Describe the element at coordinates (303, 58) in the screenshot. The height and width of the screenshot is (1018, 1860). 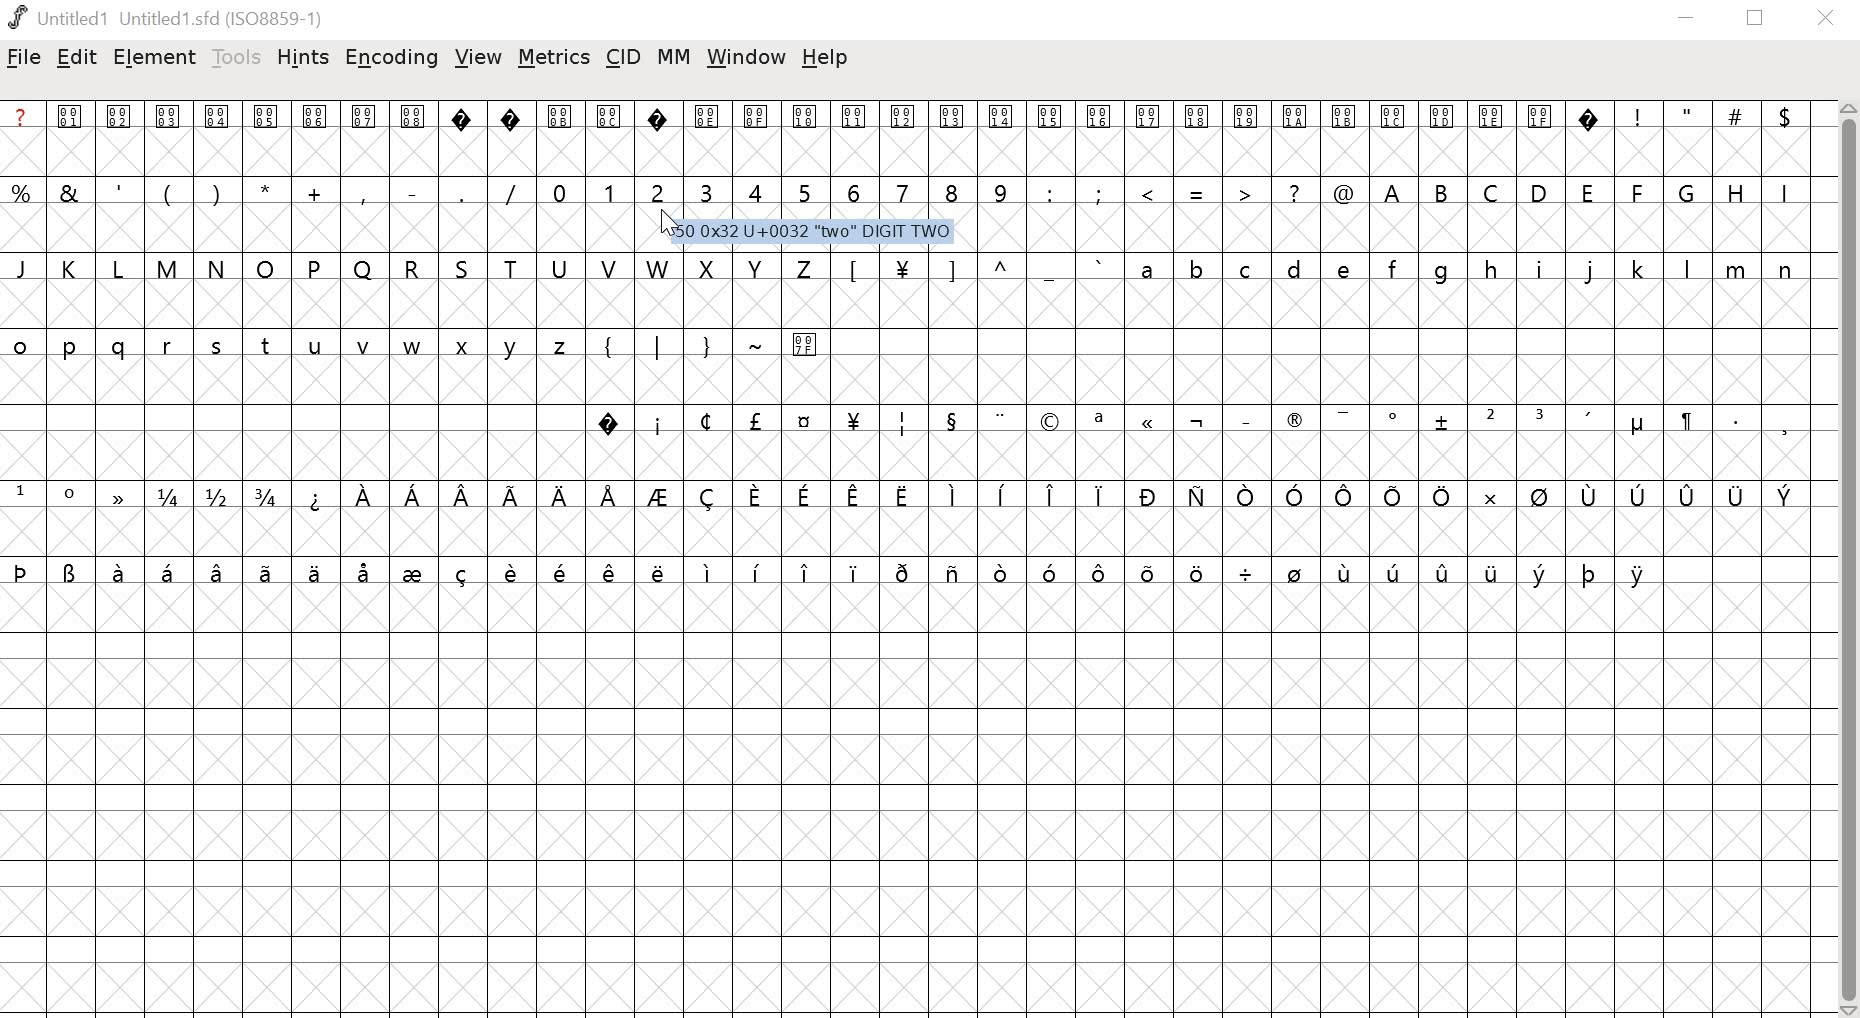
I see `hints` at that location.